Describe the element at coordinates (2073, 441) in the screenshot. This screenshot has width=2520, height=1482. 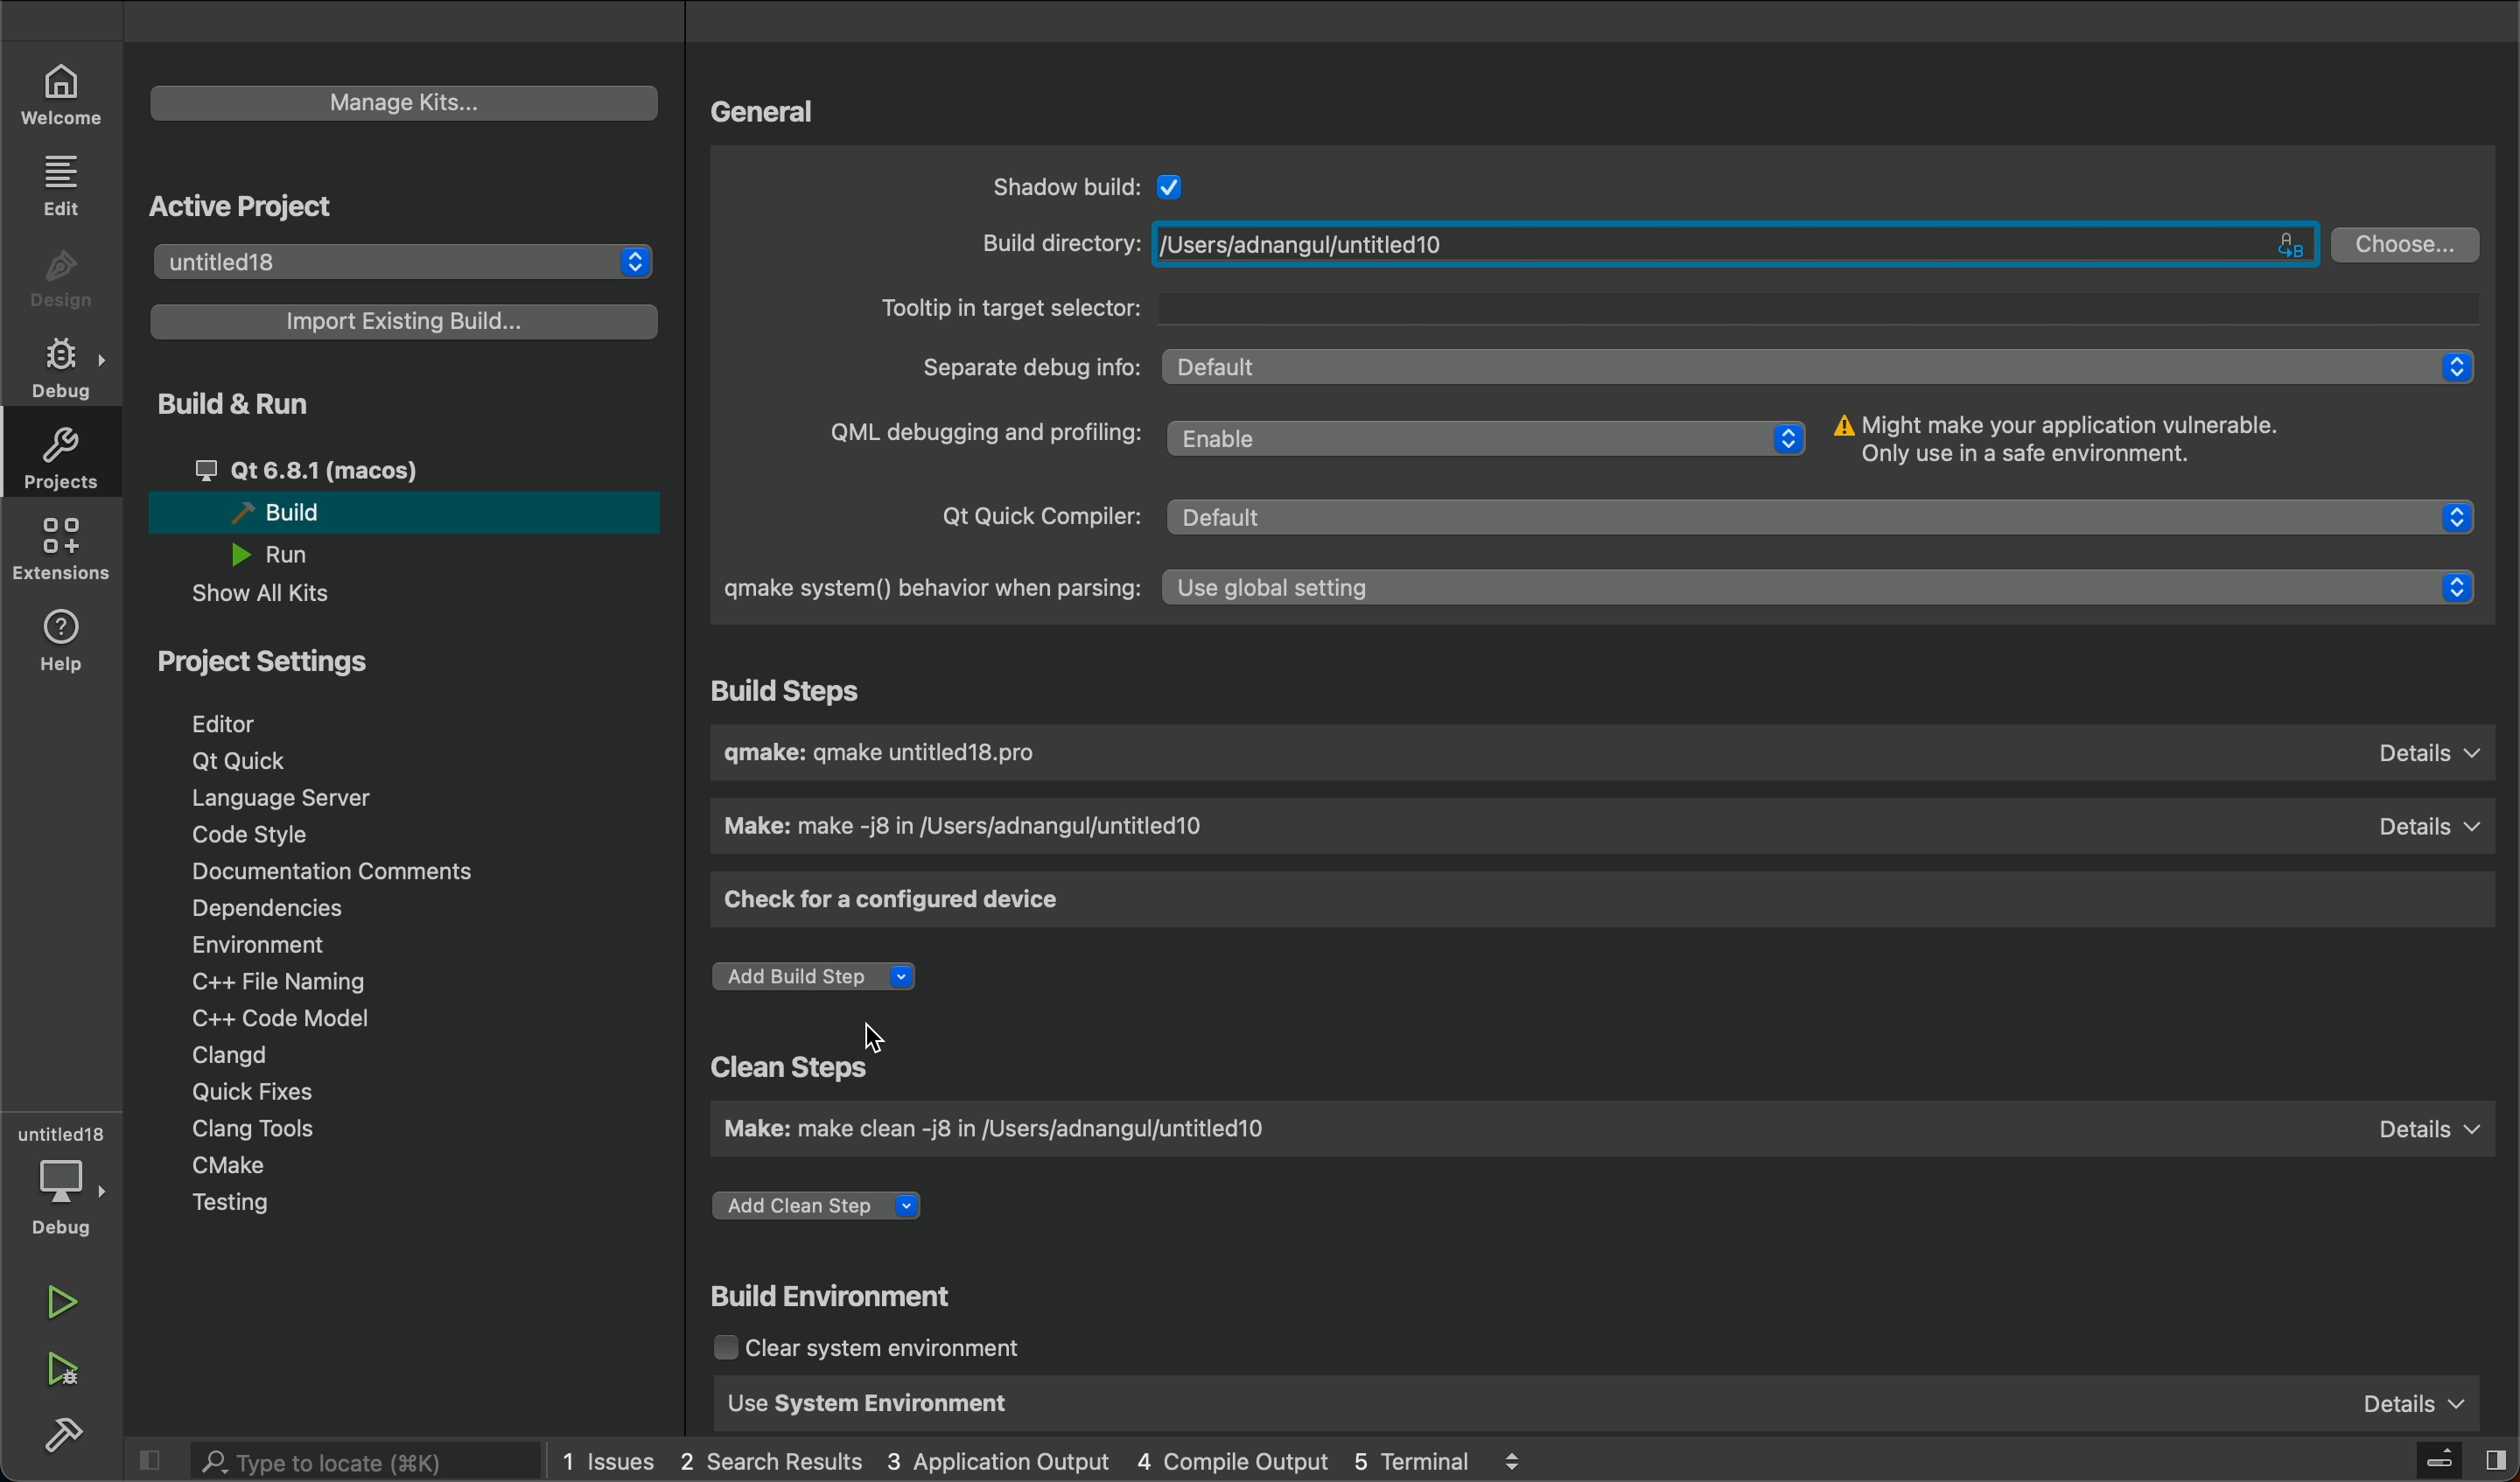
I see `Might make your application vulnerable.
Only use in a safe environment.` at that location.